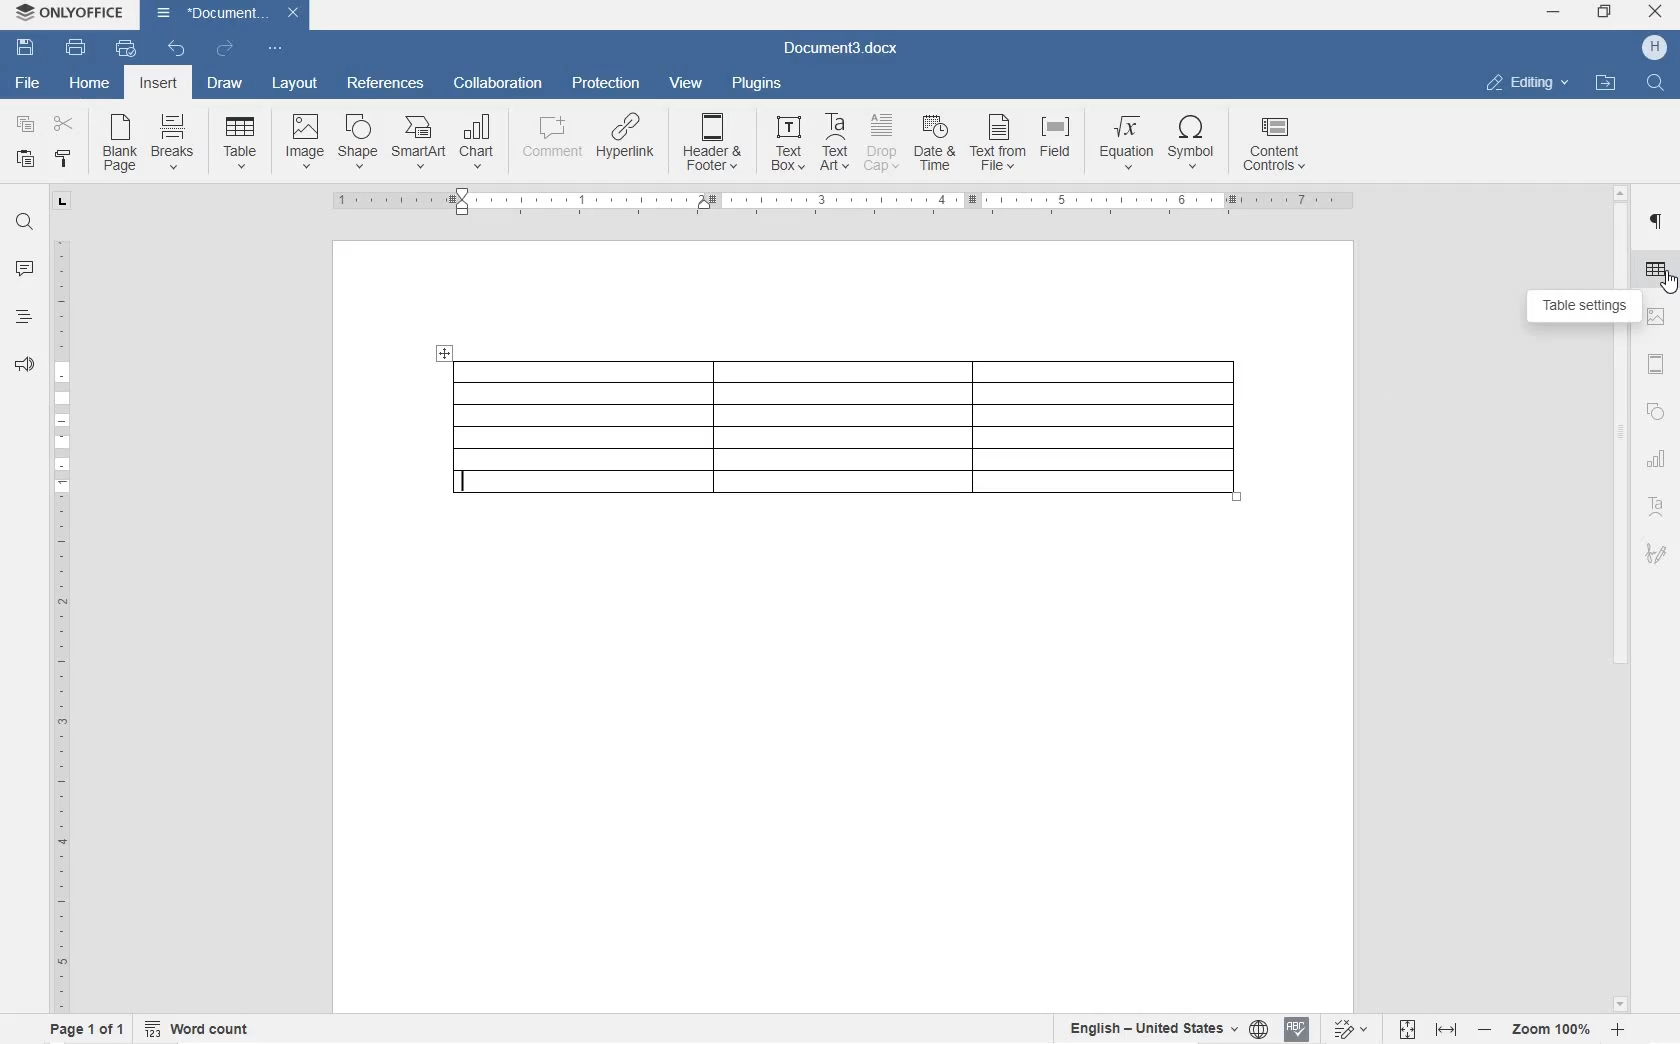 Image resolution: width=1680 pixels, height=1044 pixels. I want to click on PAGE 1 OF 1, so click(87, 1029).